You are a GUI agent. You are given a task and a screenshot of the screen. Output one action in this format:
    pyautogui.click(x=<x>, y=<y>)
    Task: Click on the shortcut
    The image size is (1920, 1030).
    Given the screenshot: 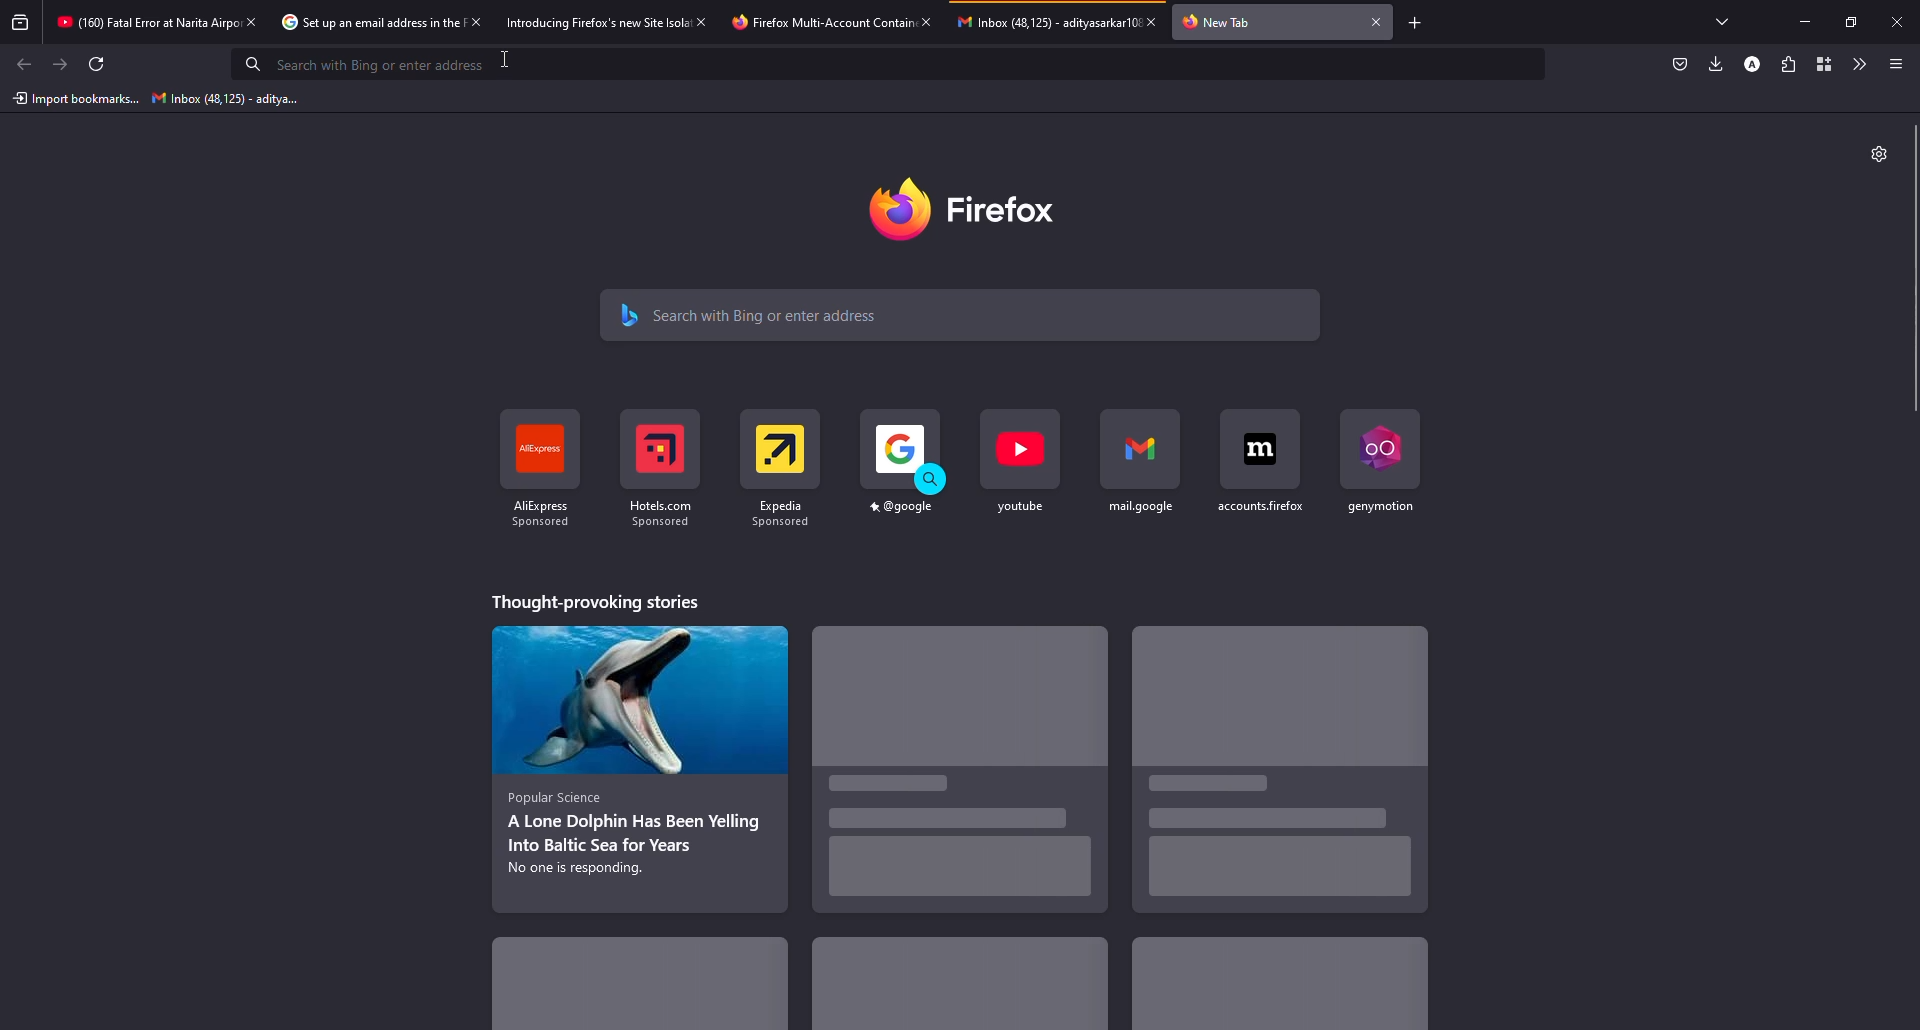 What is the action you would take?
    pyautogui.click(x=1022, y=474)
    